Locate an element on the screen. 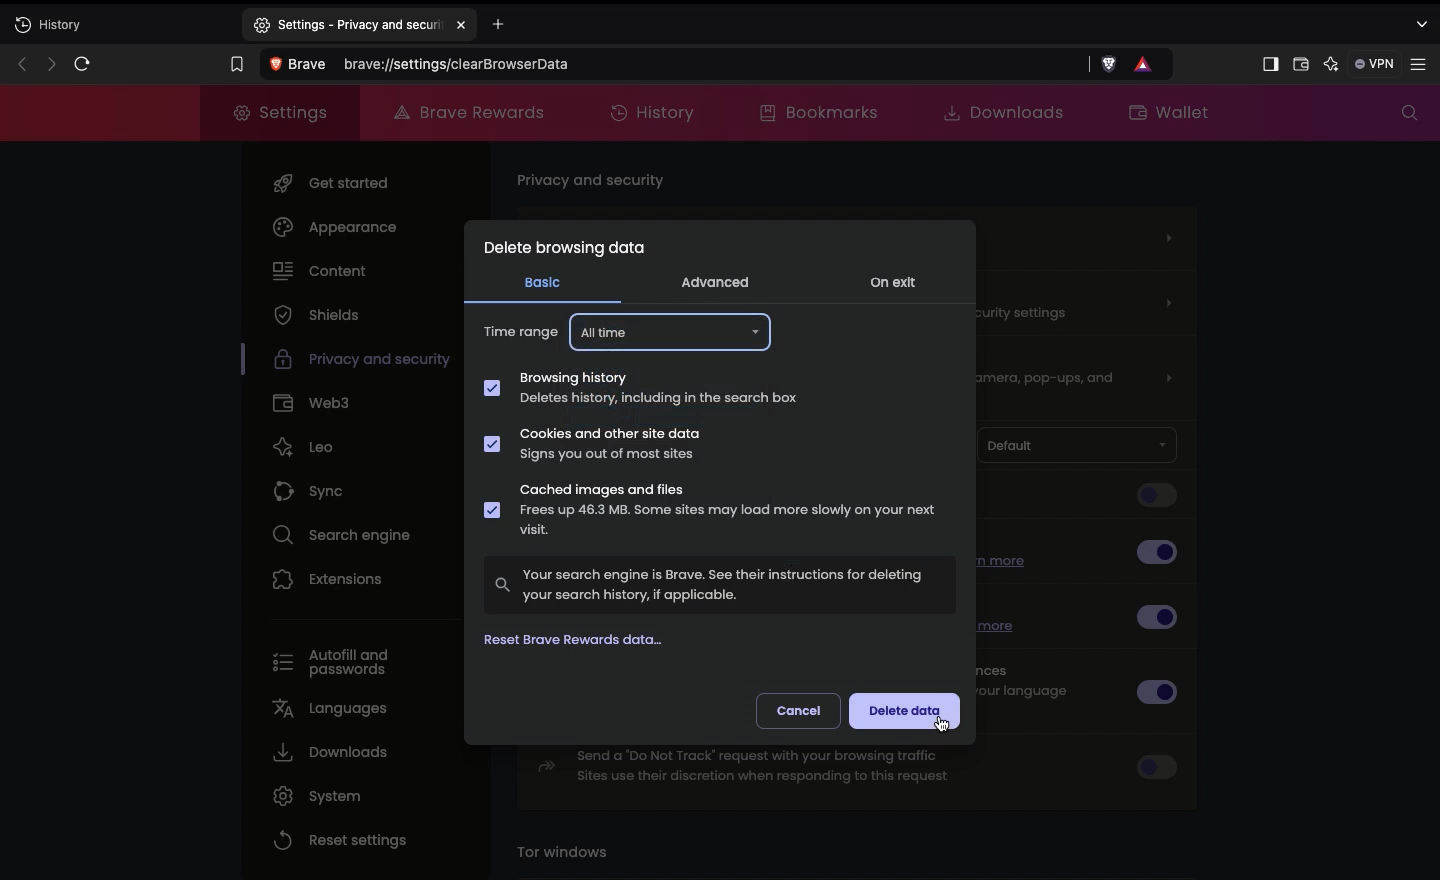  Privacy and security is located at coordinates (345, 362).